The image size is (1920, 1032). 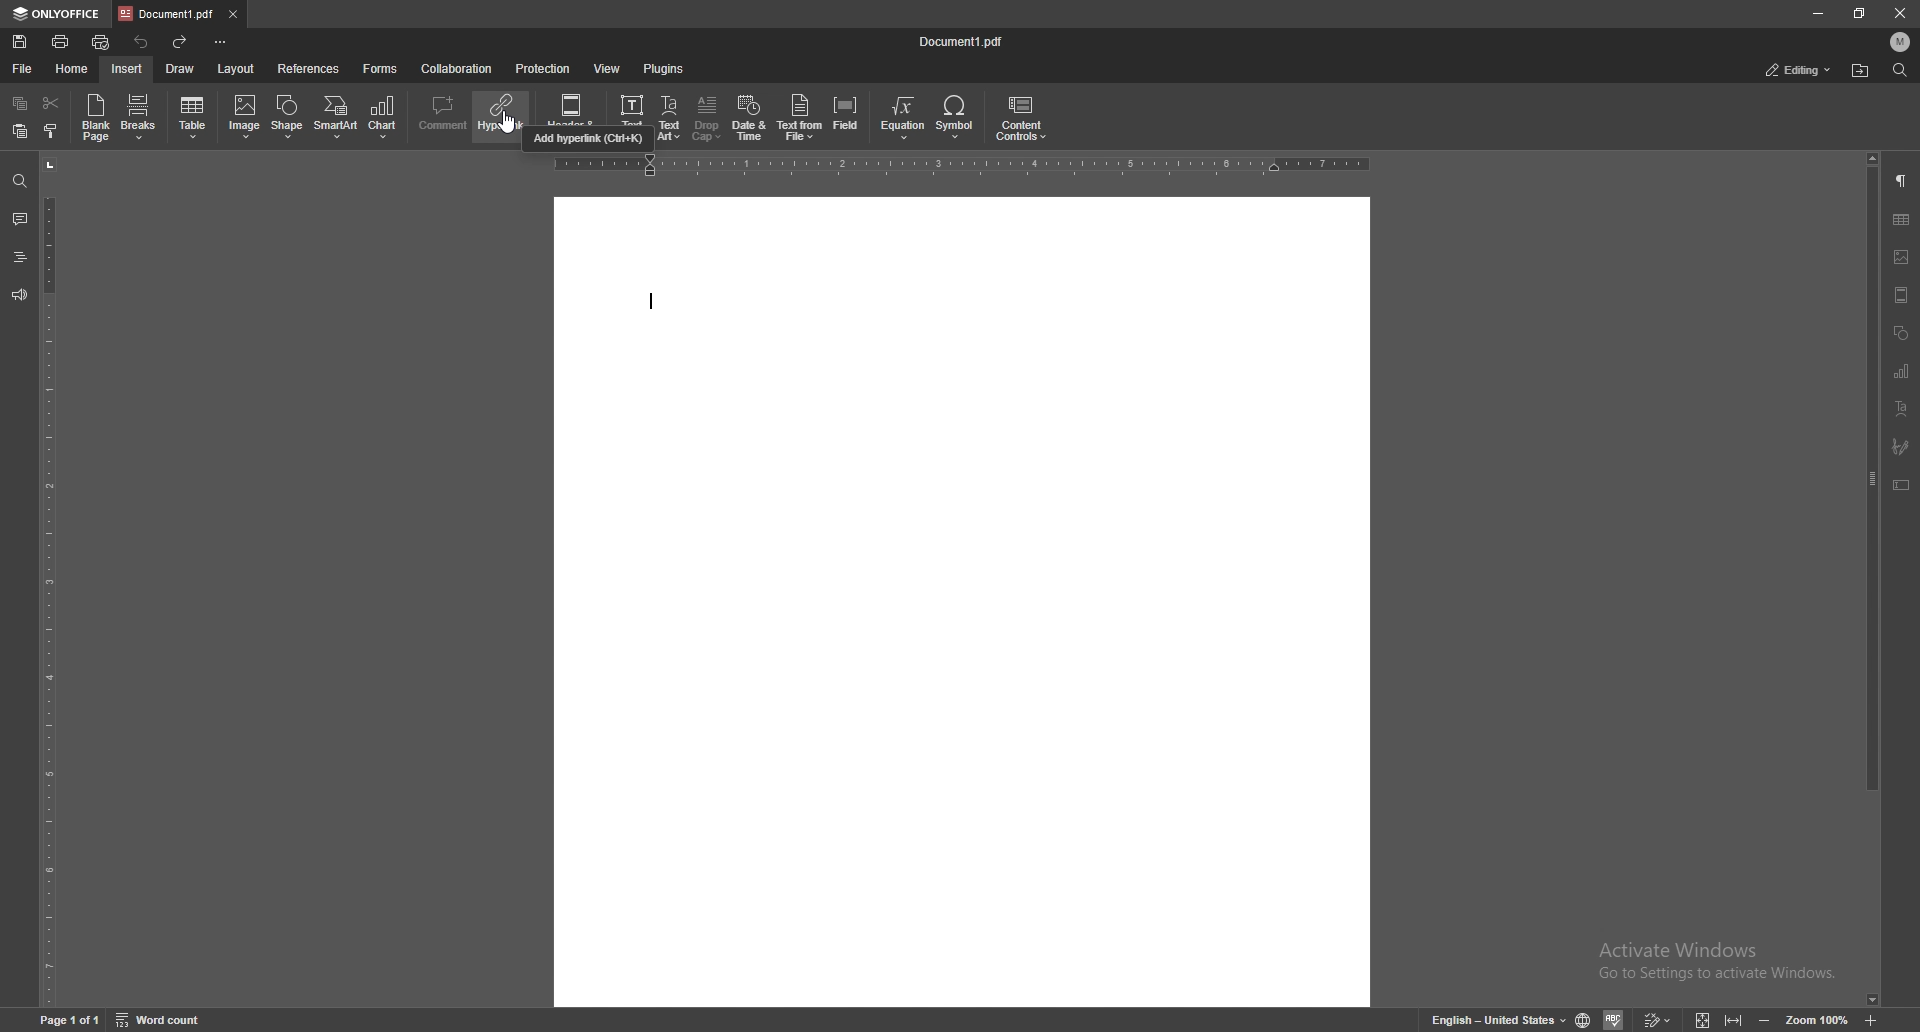 I want to click on paste, so click(x=21, y=130).